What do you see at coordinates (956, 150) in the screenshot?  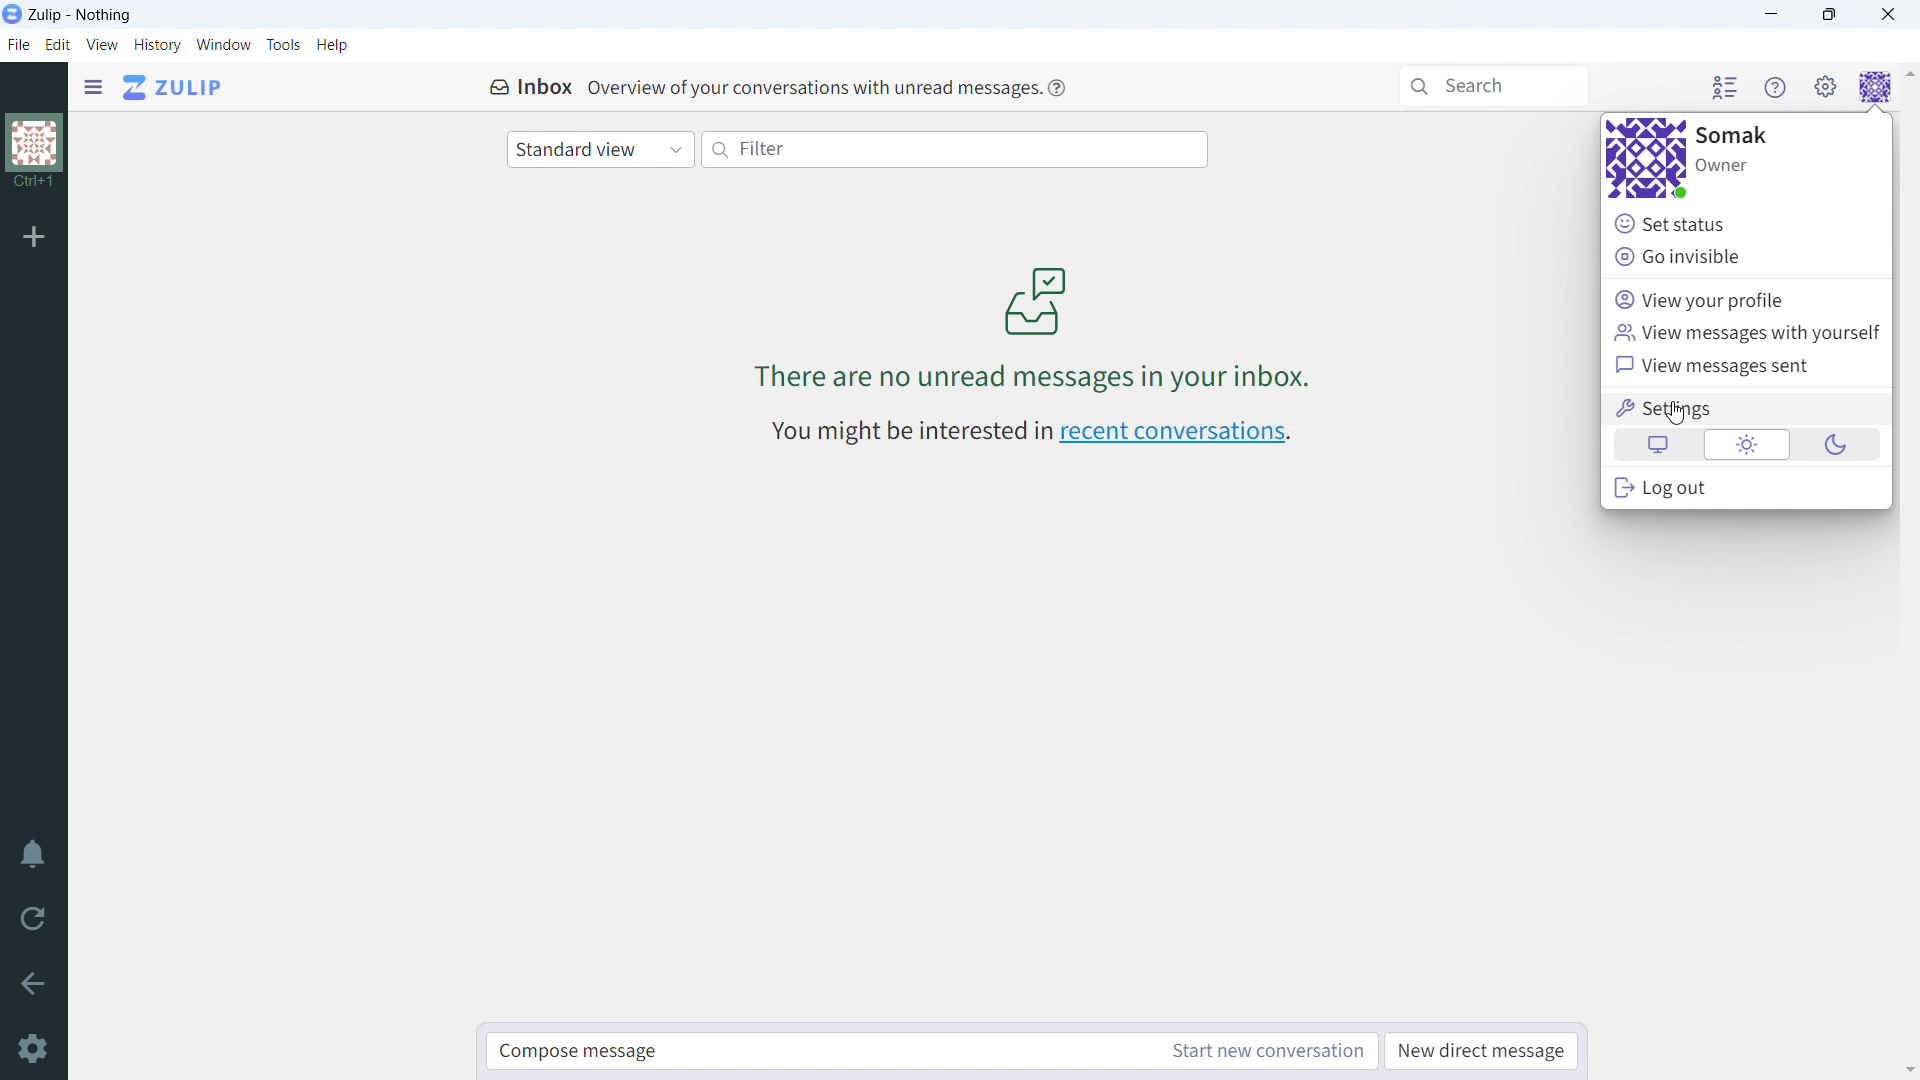 I see `filter` at bounding box center [956, 150].